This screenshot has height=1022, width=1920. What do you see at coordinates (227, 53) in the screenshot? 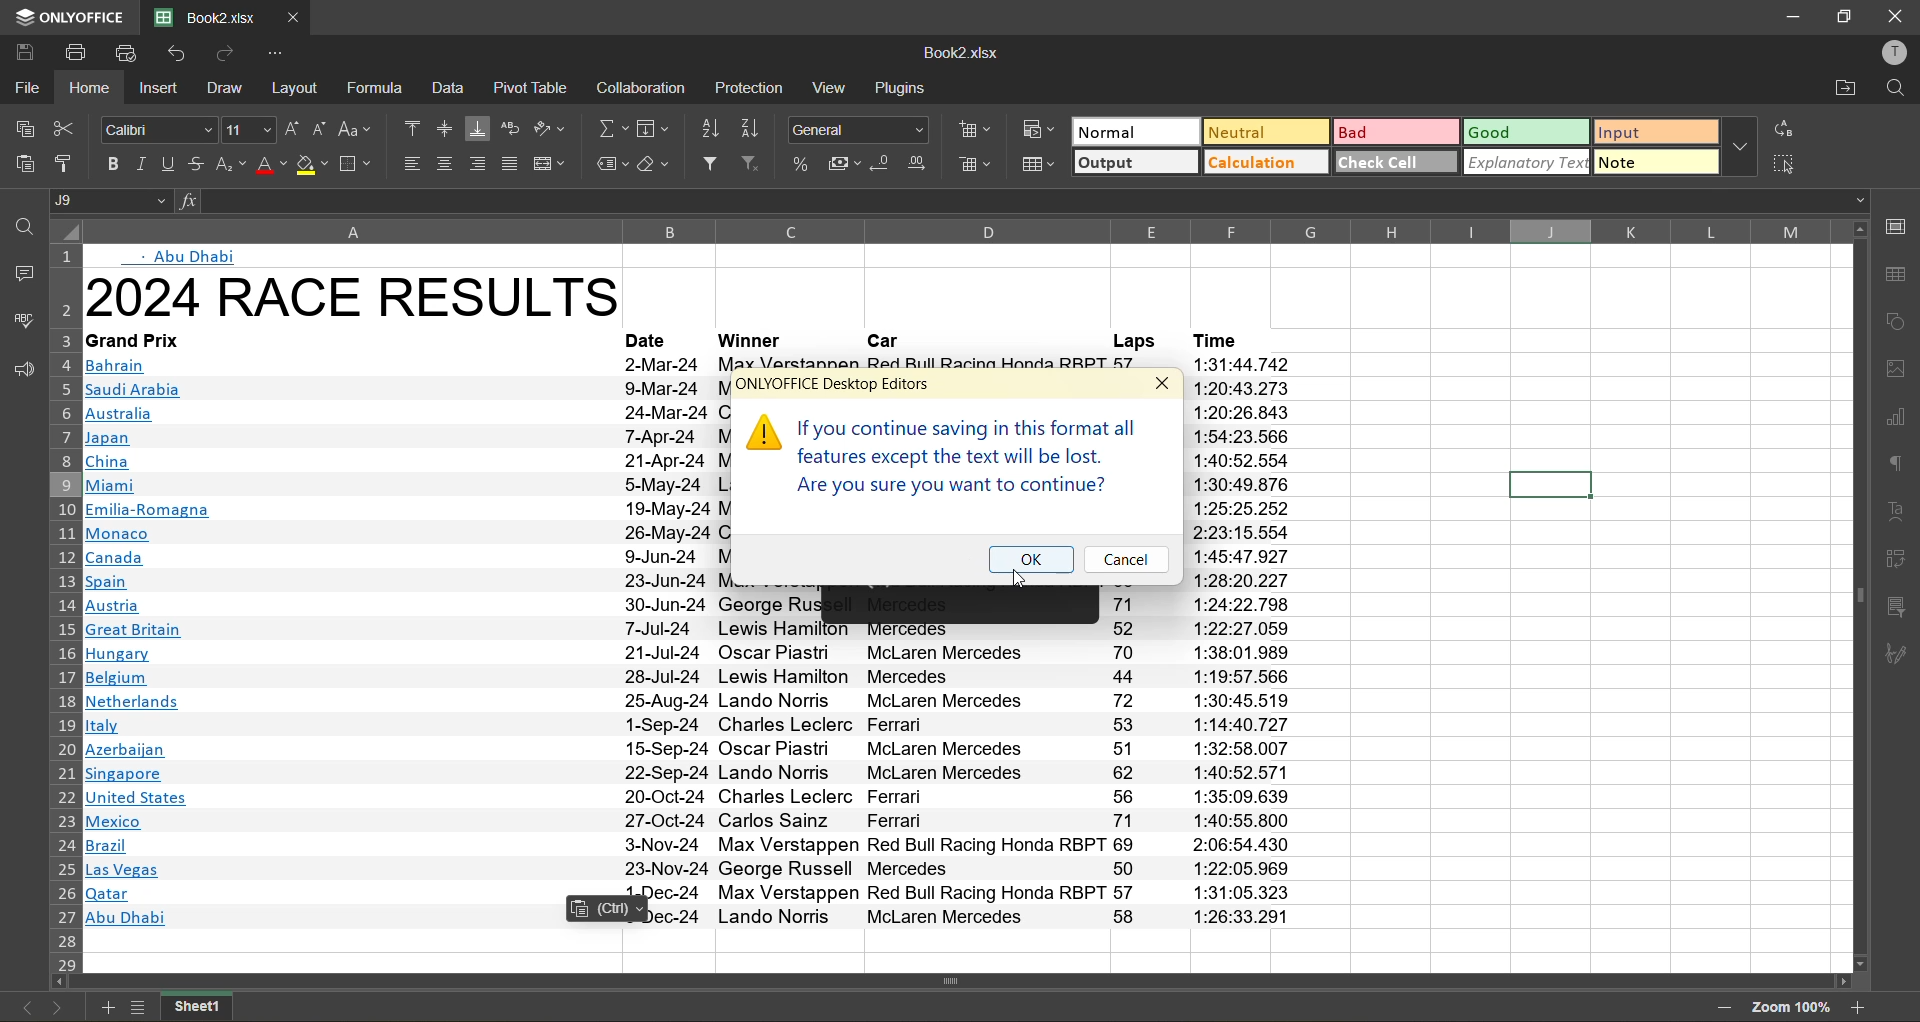
I see `redo` at bounding box center [227, 53].